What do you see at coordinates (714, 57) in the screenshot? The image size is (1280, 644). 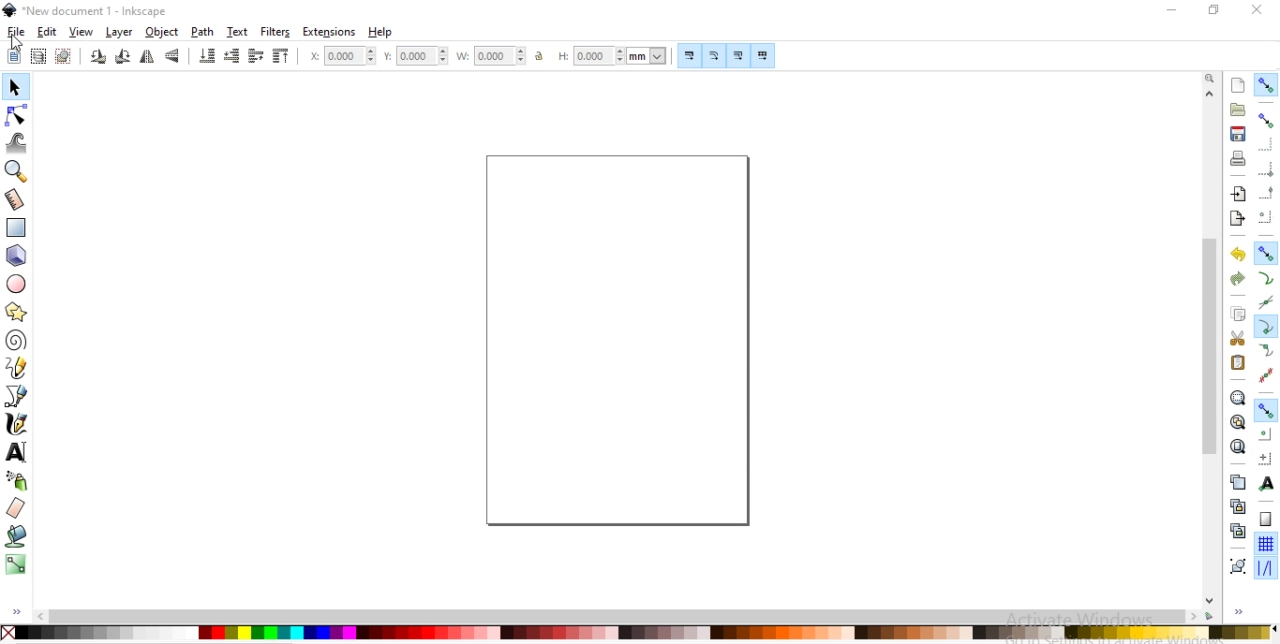 I see `scale radii of rounded corners` at bounding box center [714, 57].